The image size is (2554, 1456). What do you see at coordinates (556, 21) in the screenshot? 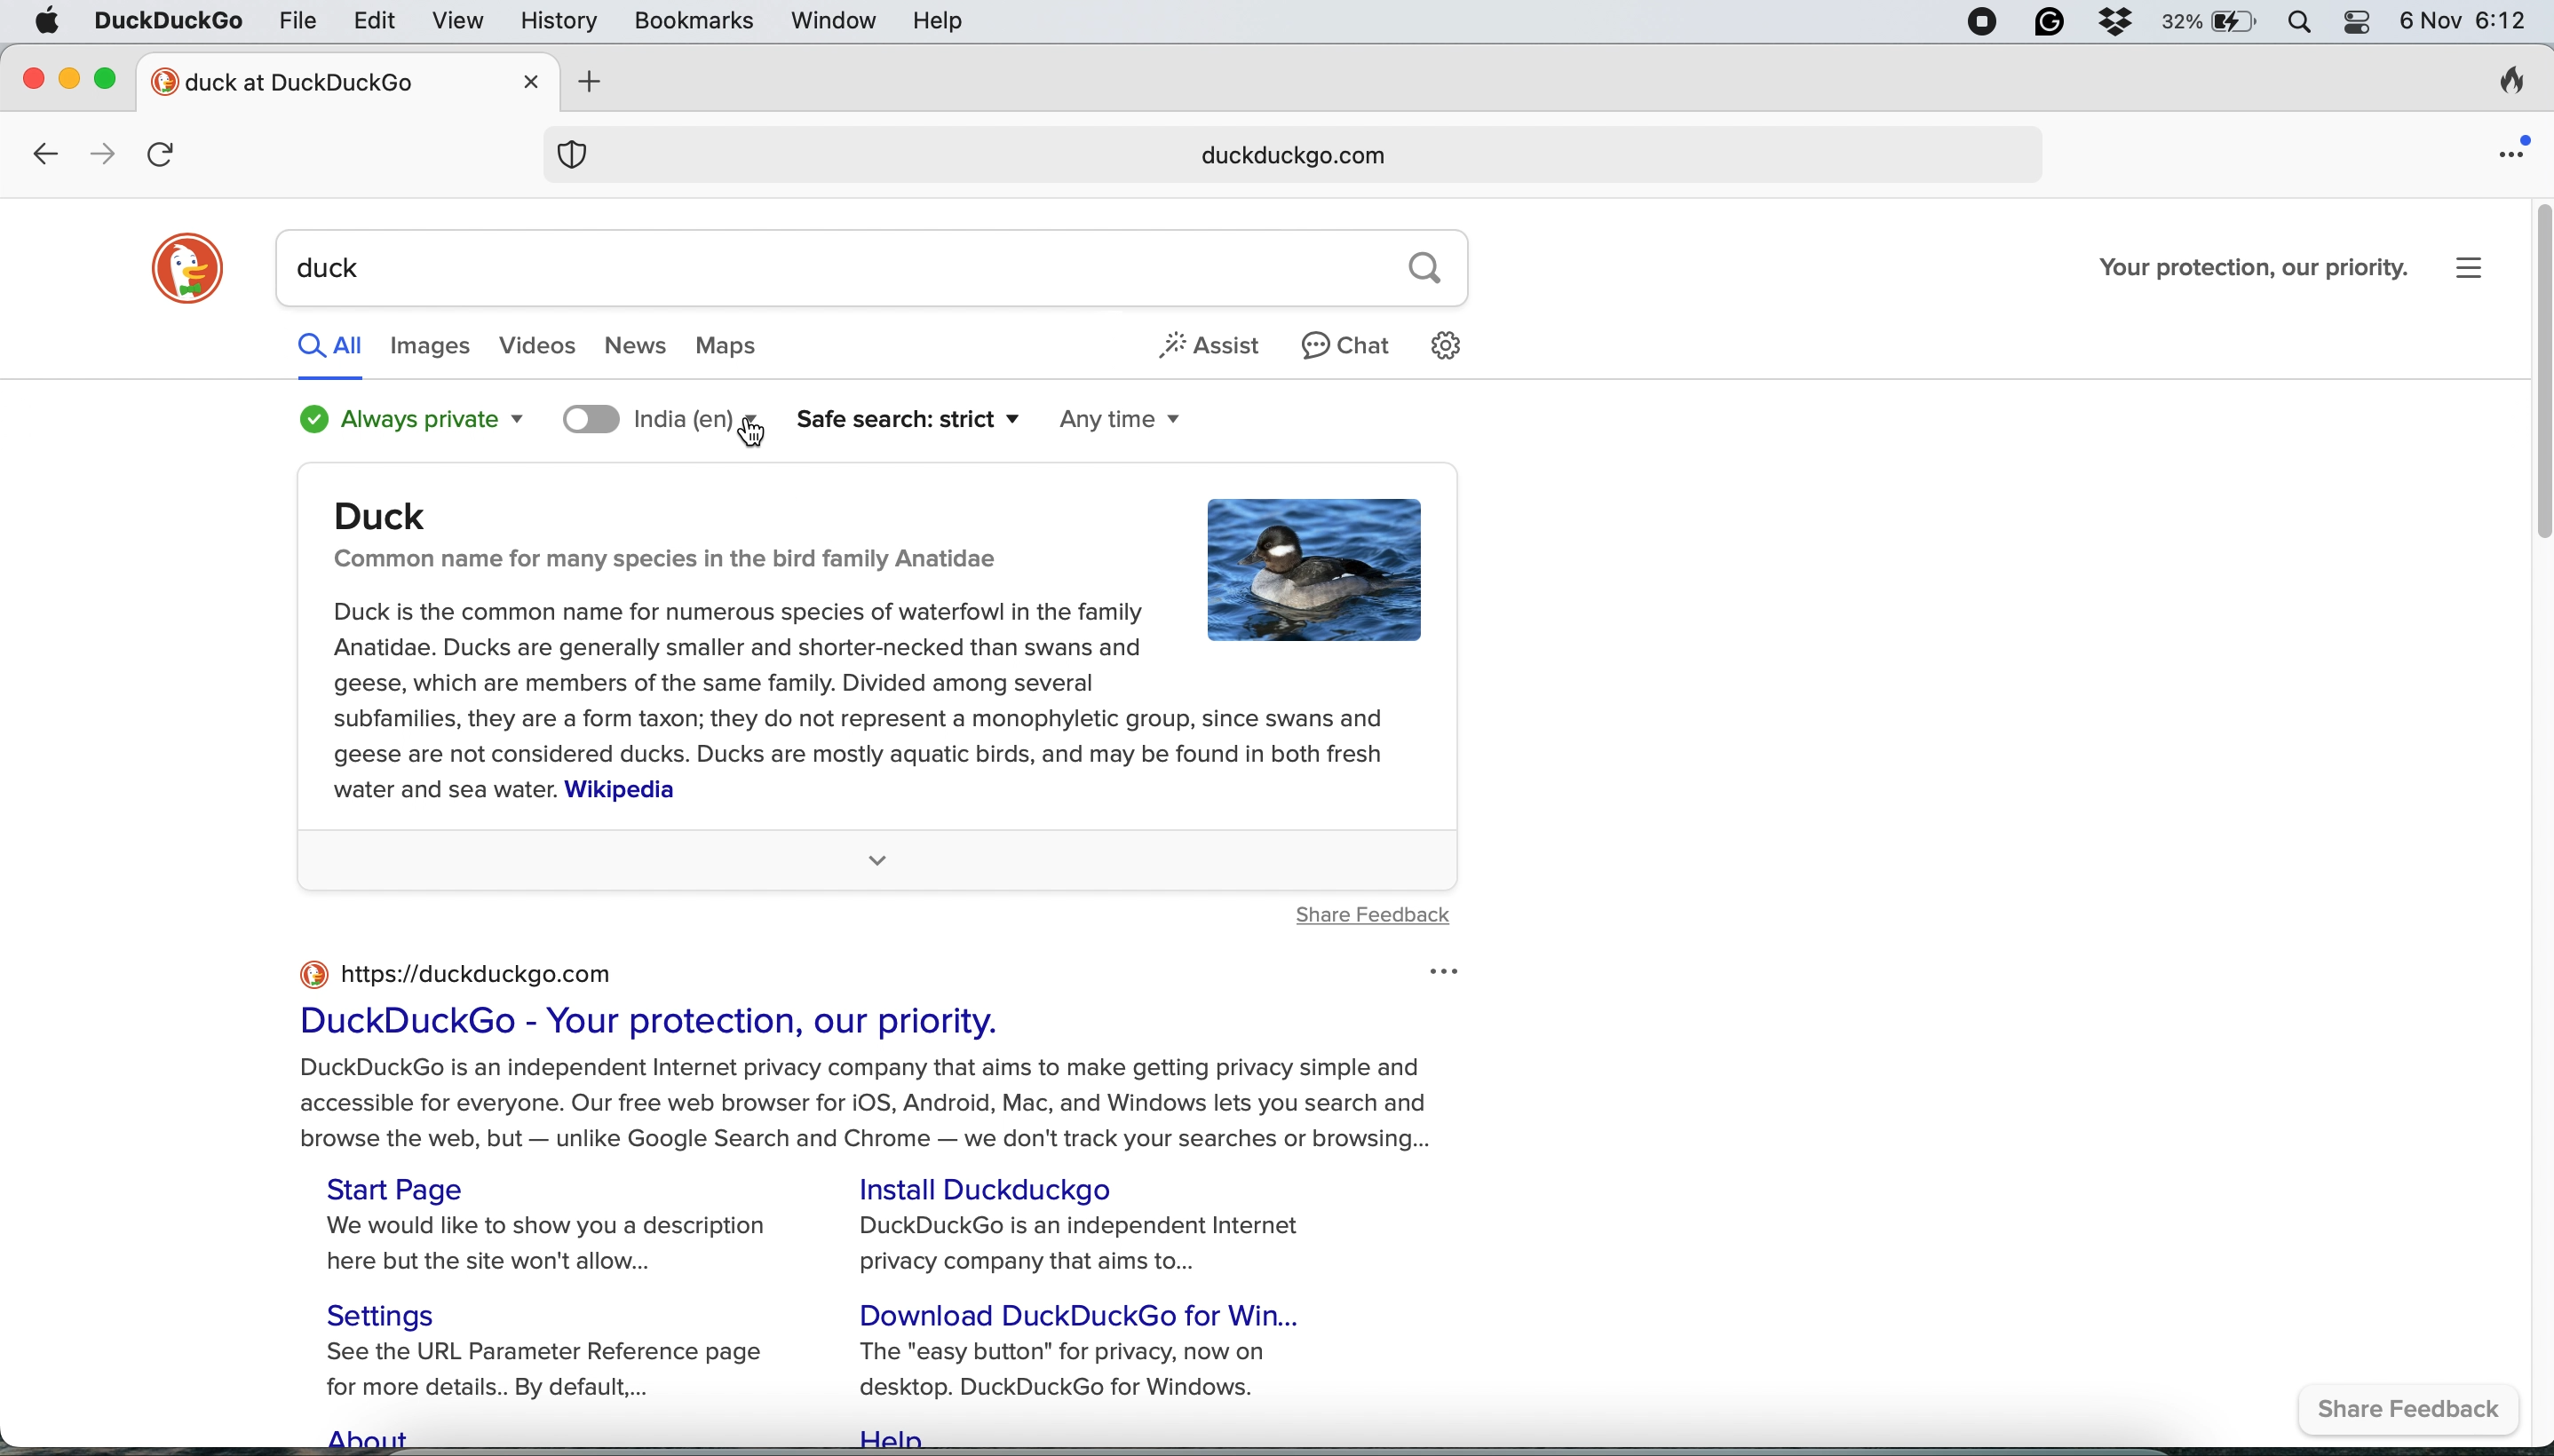
I see `history` at bounding box center [556, 21].